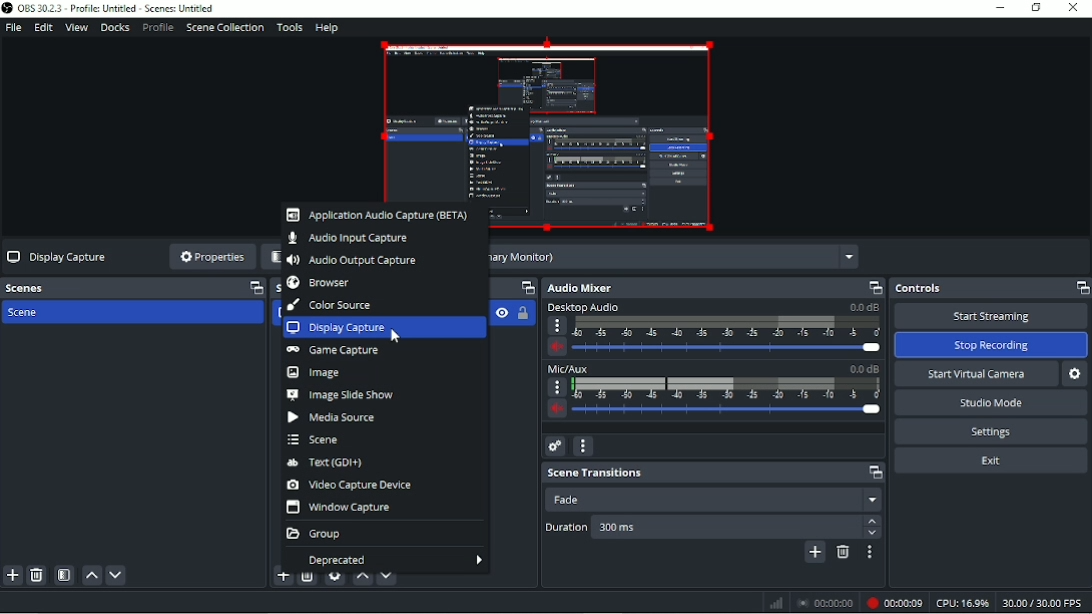 This screenshot has width=1092, height=614. What do you see at coordinates (990, 431) in the screenshot?
I see `Settings` at bounding box center [990, 431].